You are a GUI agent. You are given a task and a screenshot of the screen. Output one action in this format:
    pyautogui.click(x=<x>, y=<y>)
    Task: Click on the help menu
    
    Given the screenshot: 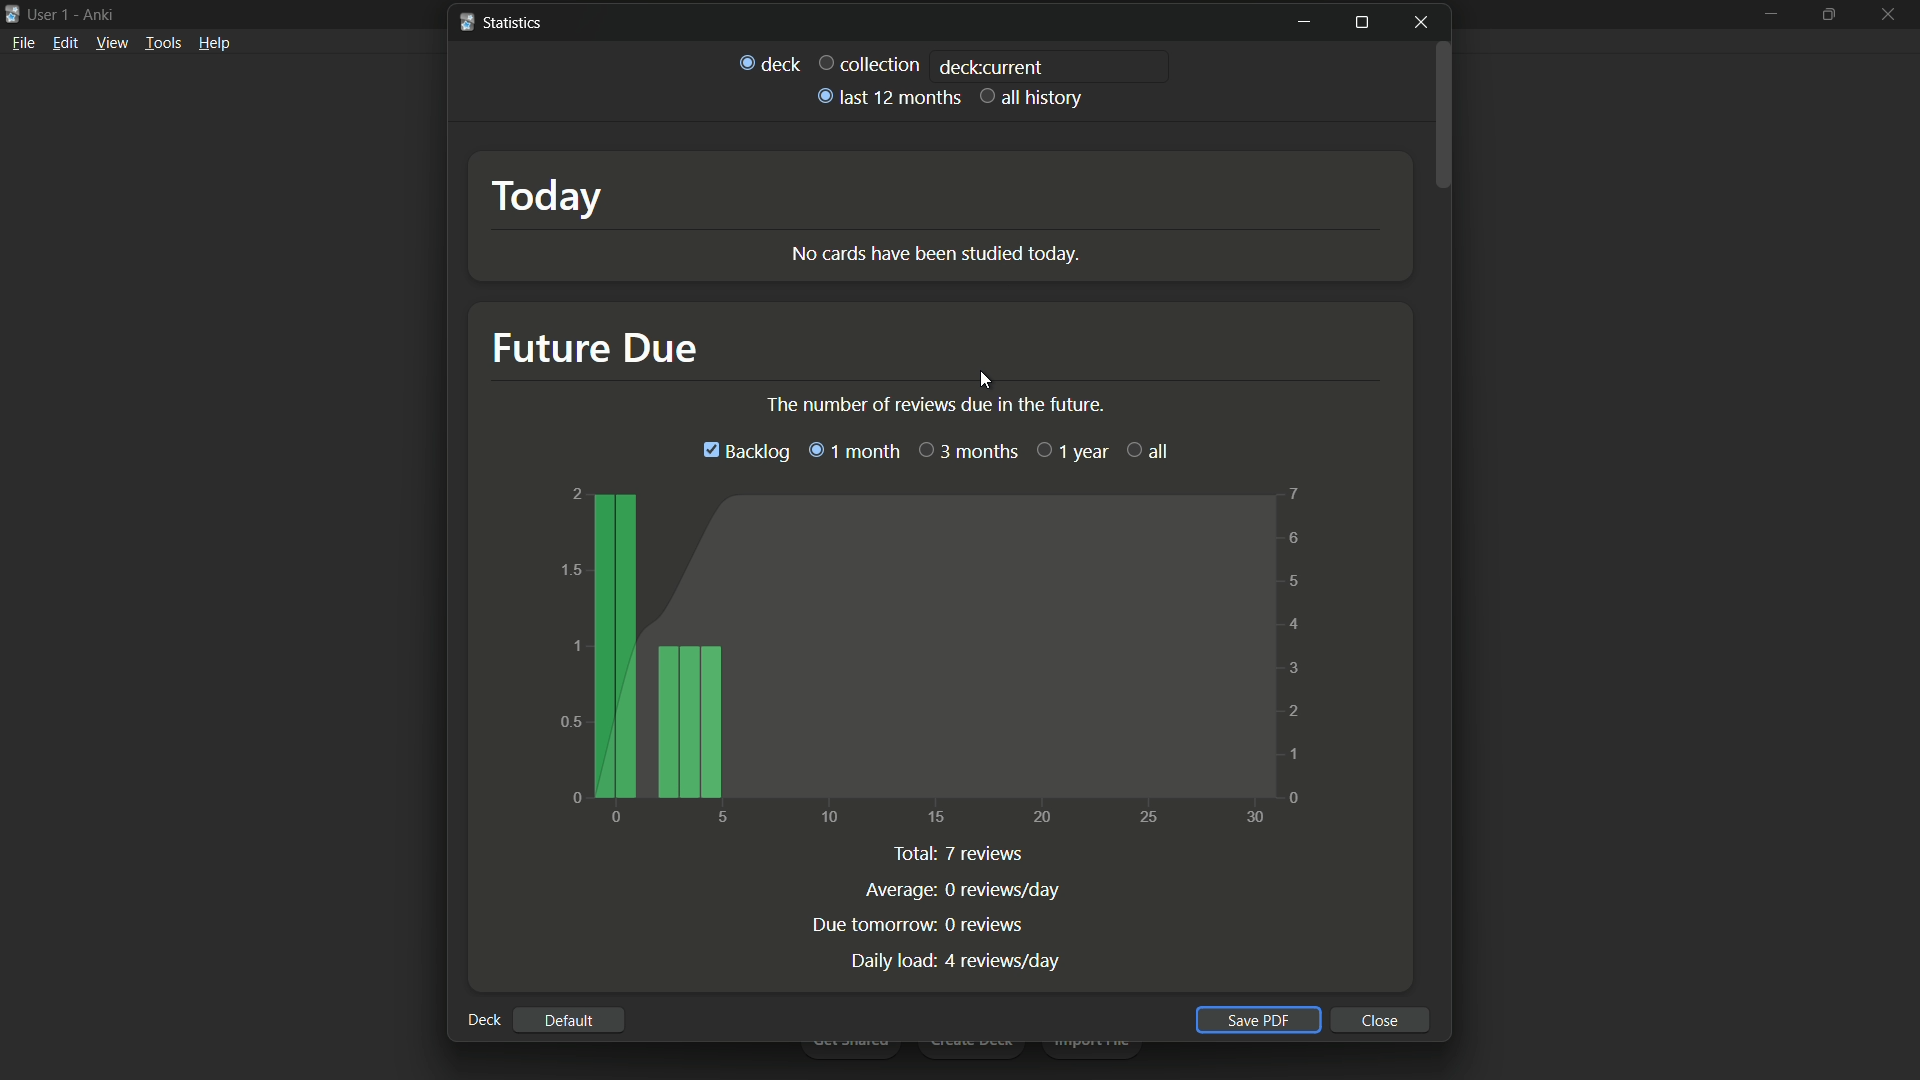 What is the action you would take?
    pyautogui.click(x=216, y=43)
    